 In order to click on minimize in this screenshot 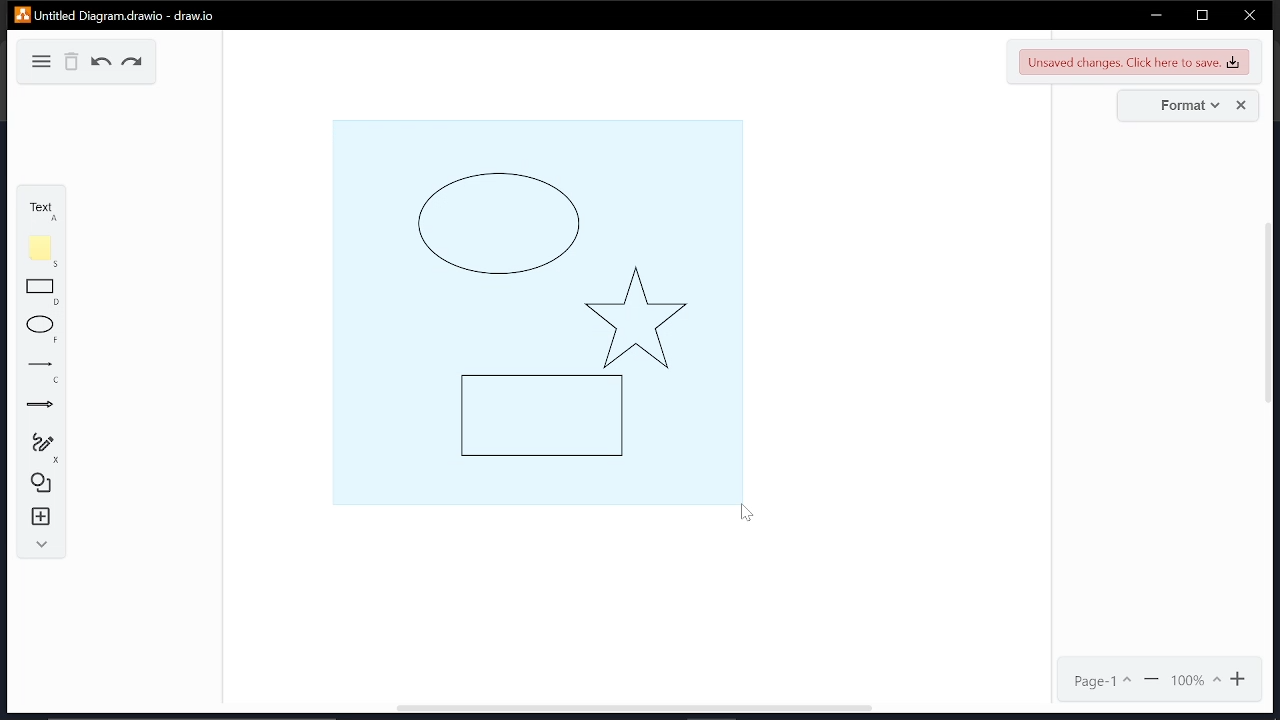, I will do `click(1156, 15)`.